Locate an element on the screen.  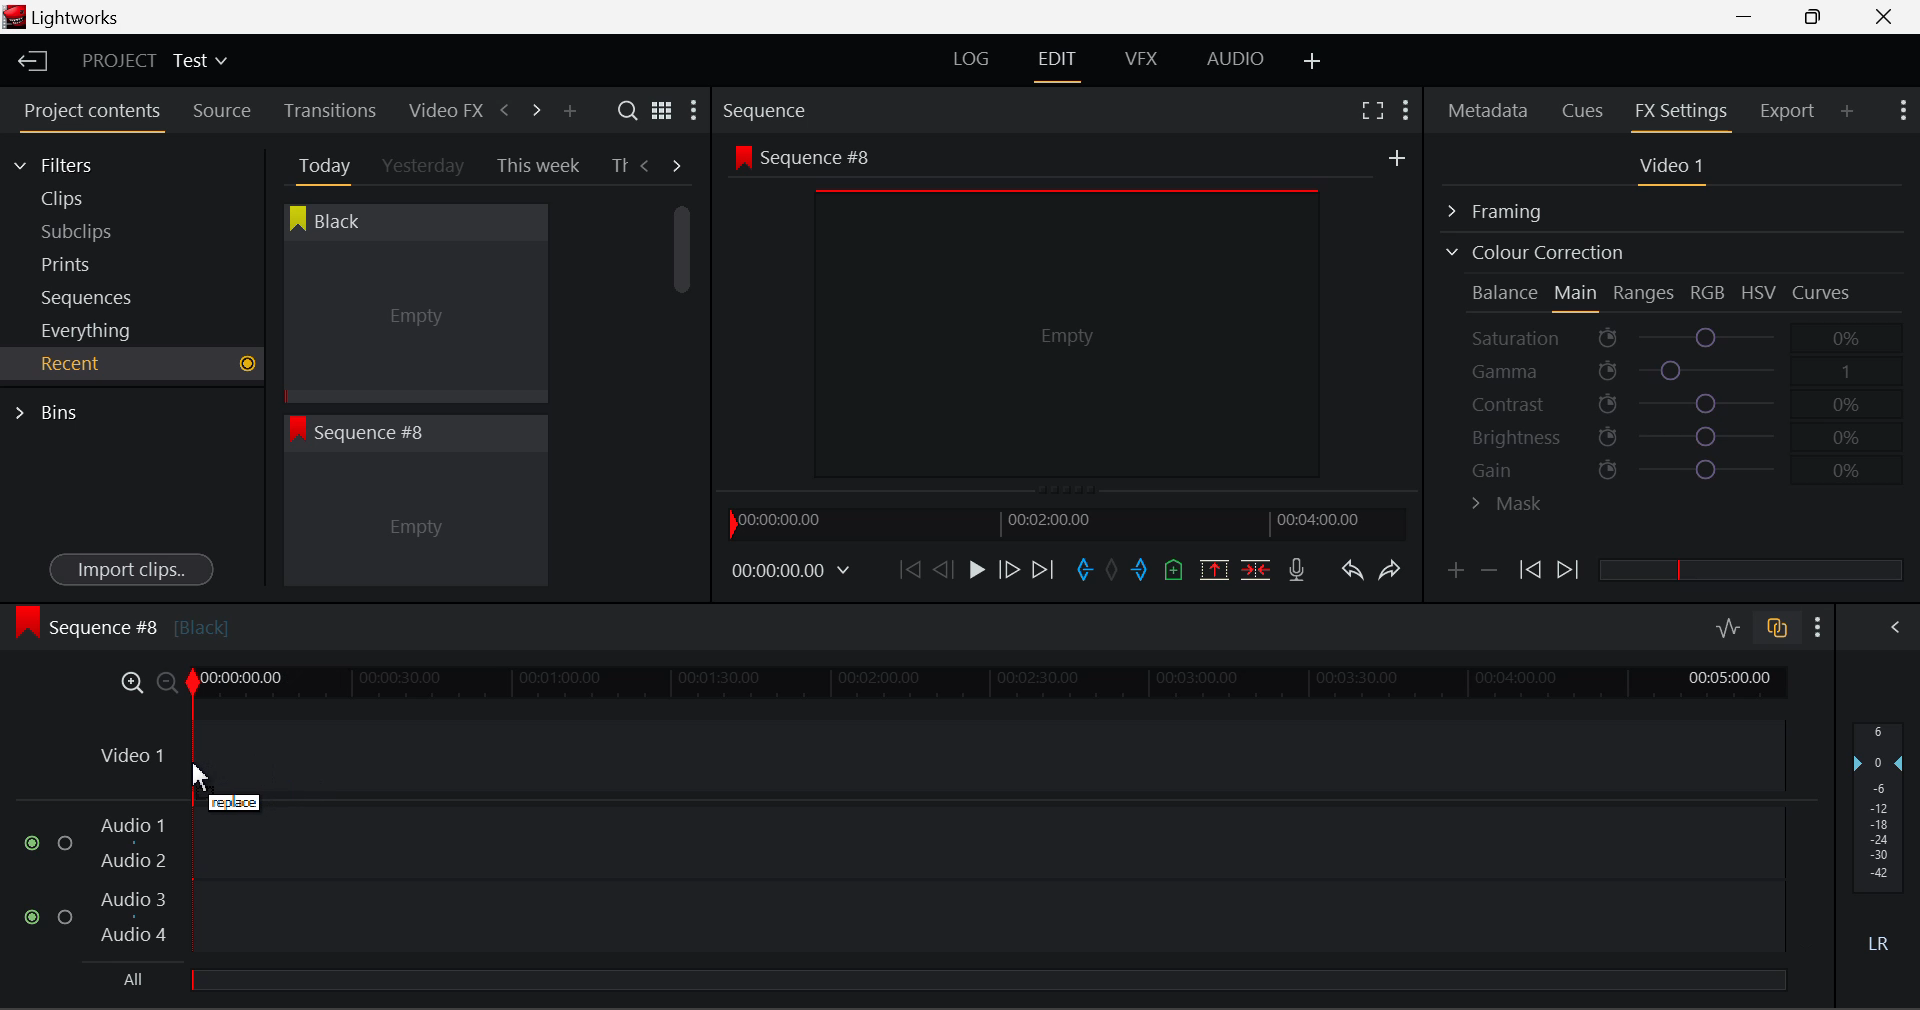
Subclips is located at coordinates (96, 231).